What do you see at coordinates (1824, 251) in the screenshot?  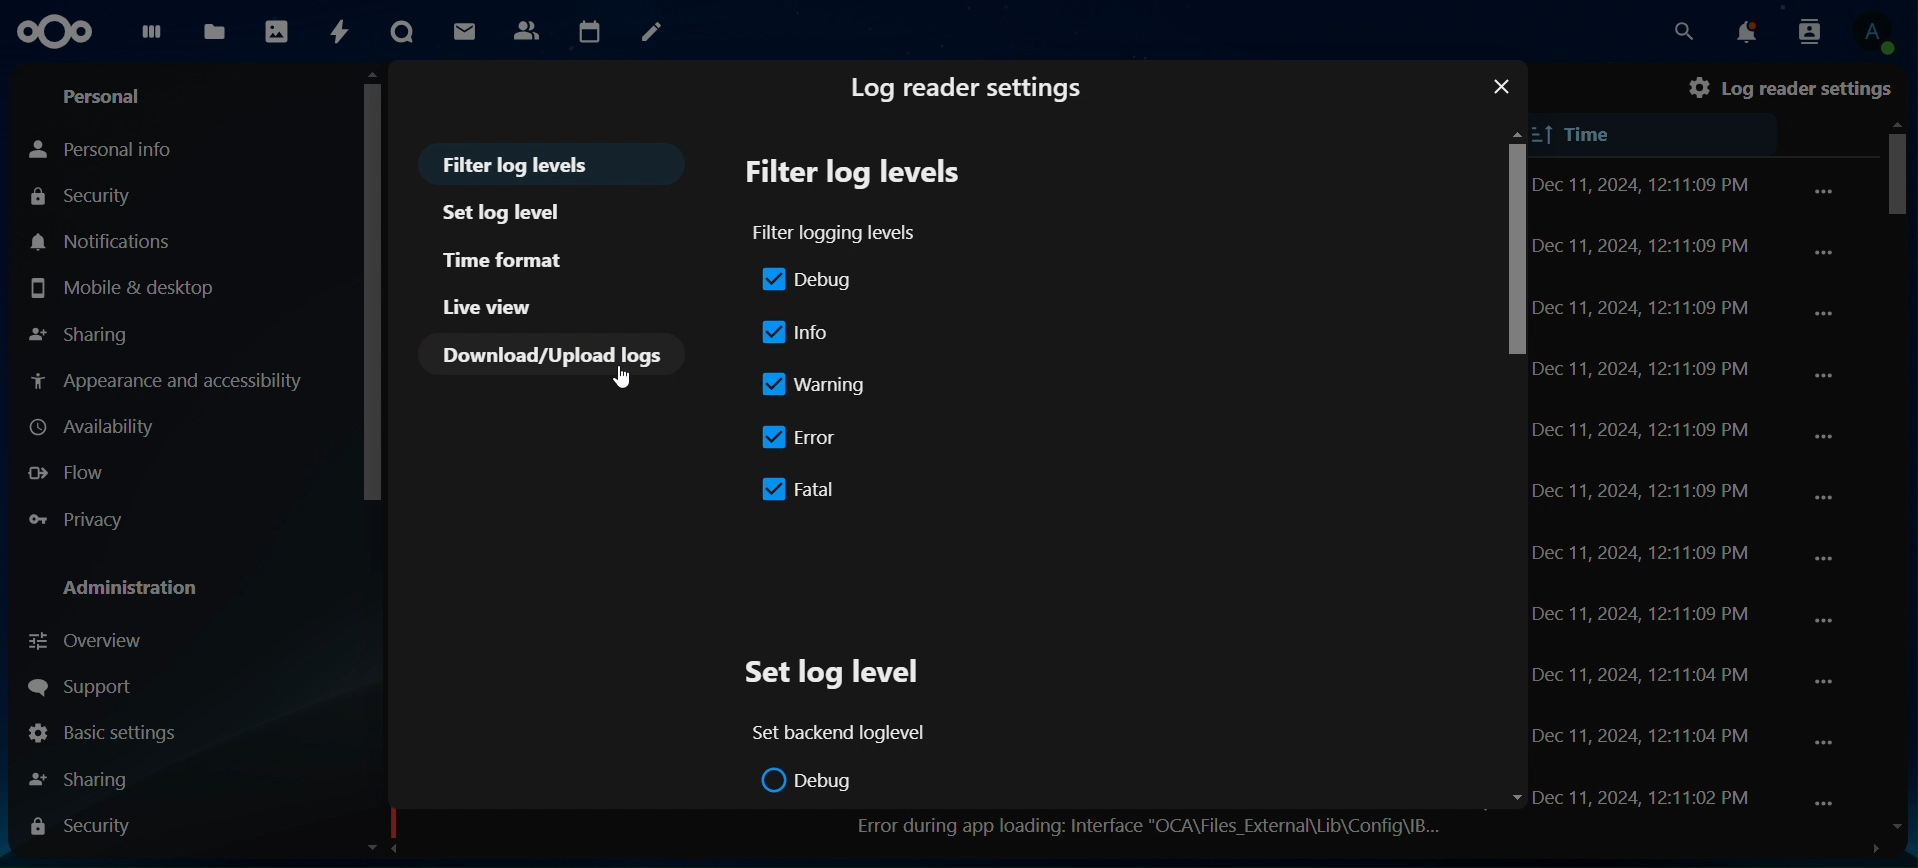 I see `...` at bounding box center [1824, 251].